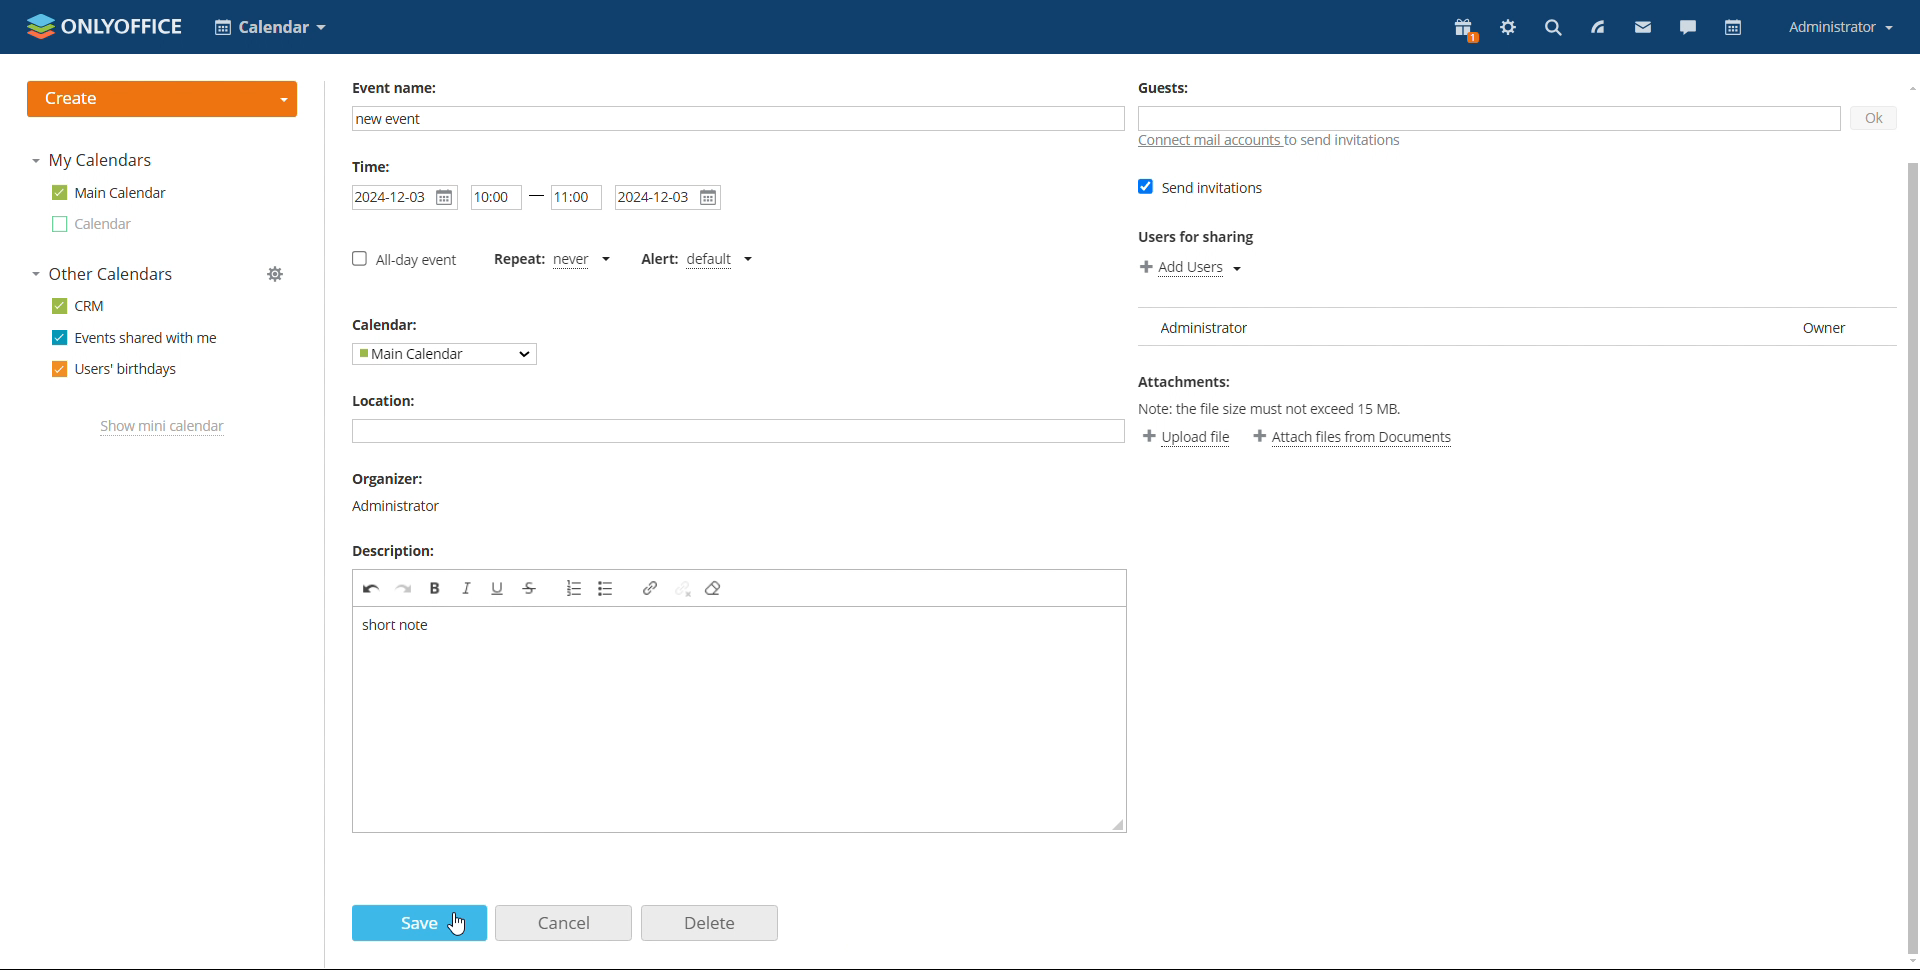  Describe the element at coordinates (418, 923) in the screenshot. I see `save` at that location.